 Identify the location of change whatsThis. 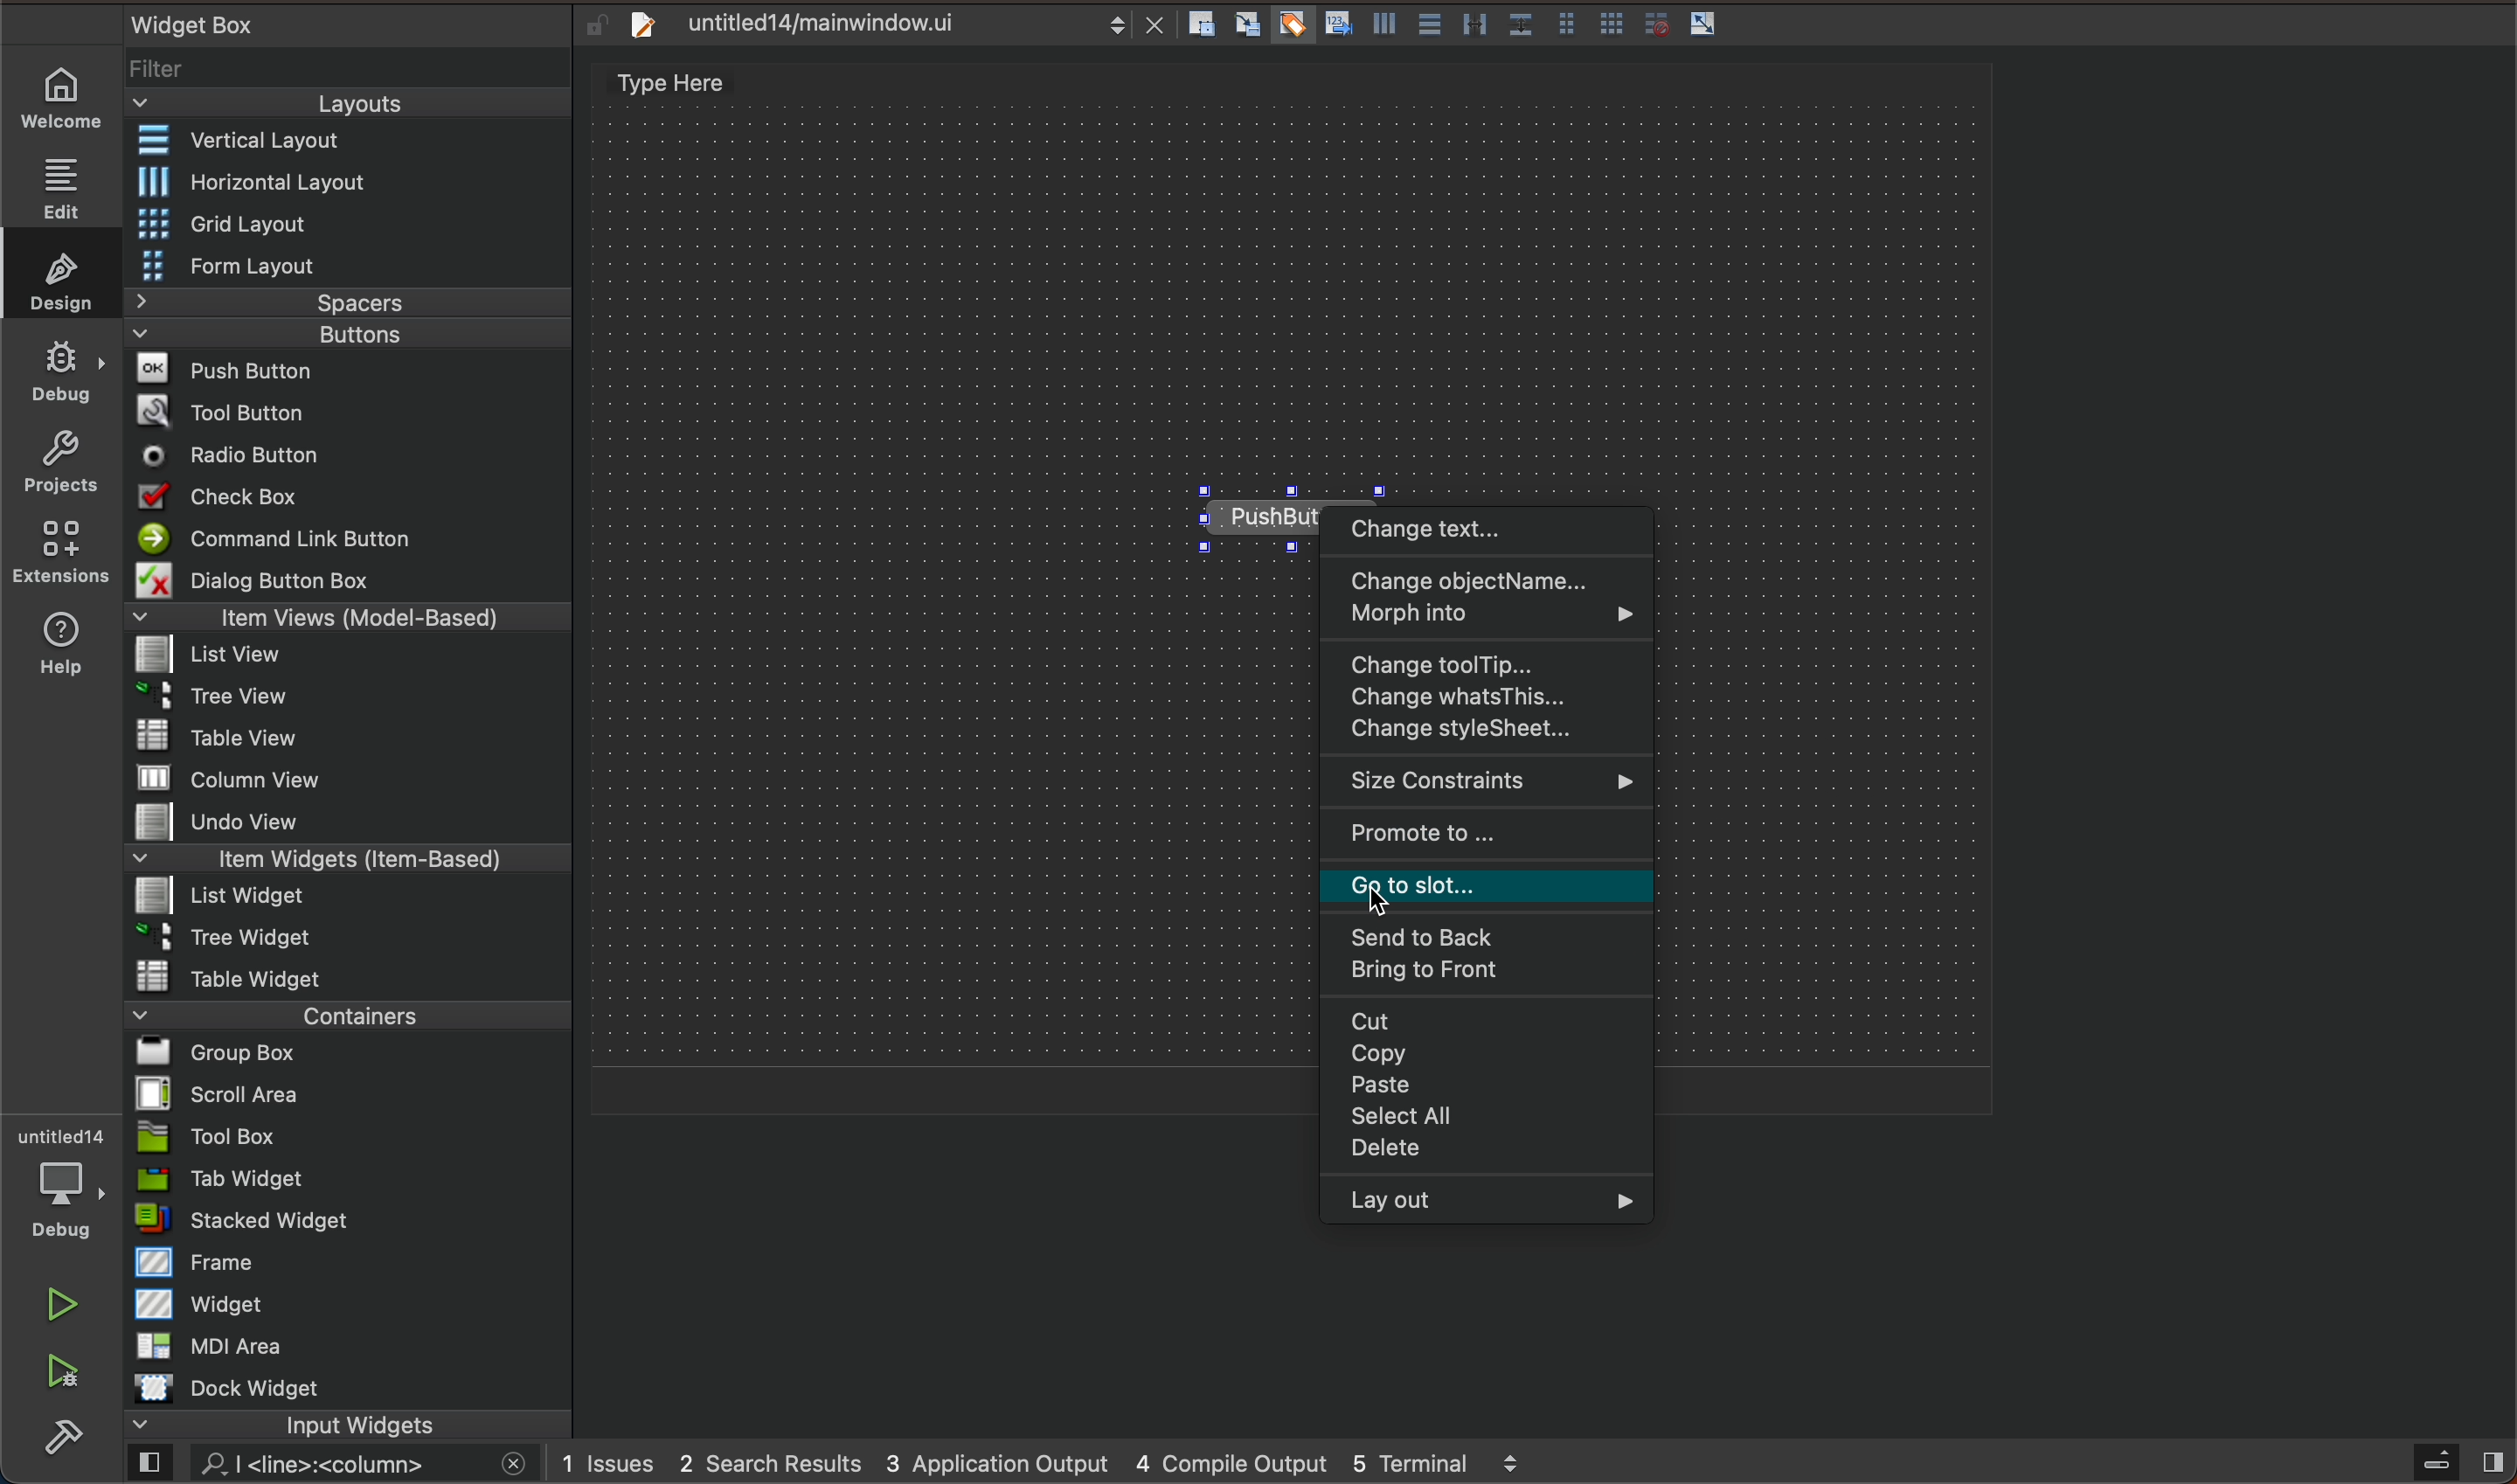
(1485, 697).